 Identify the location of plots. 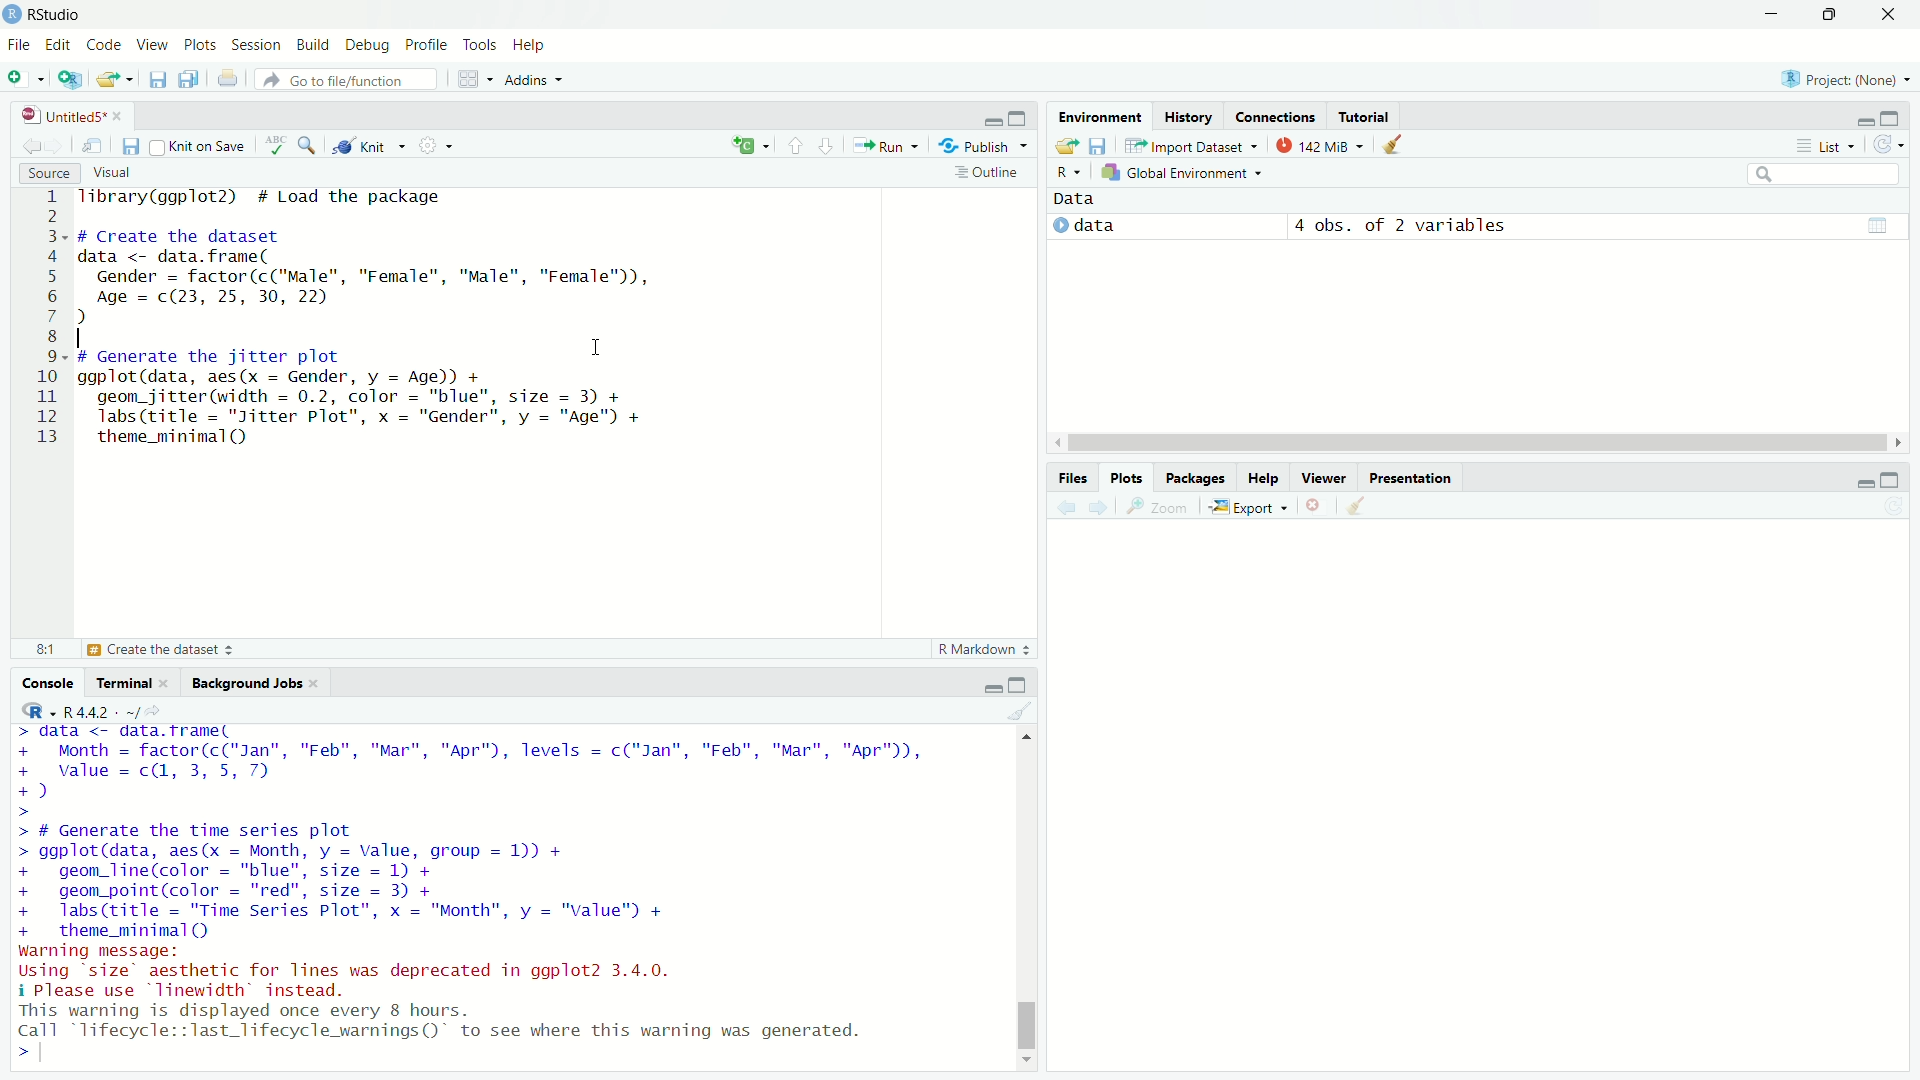
(201, 42).